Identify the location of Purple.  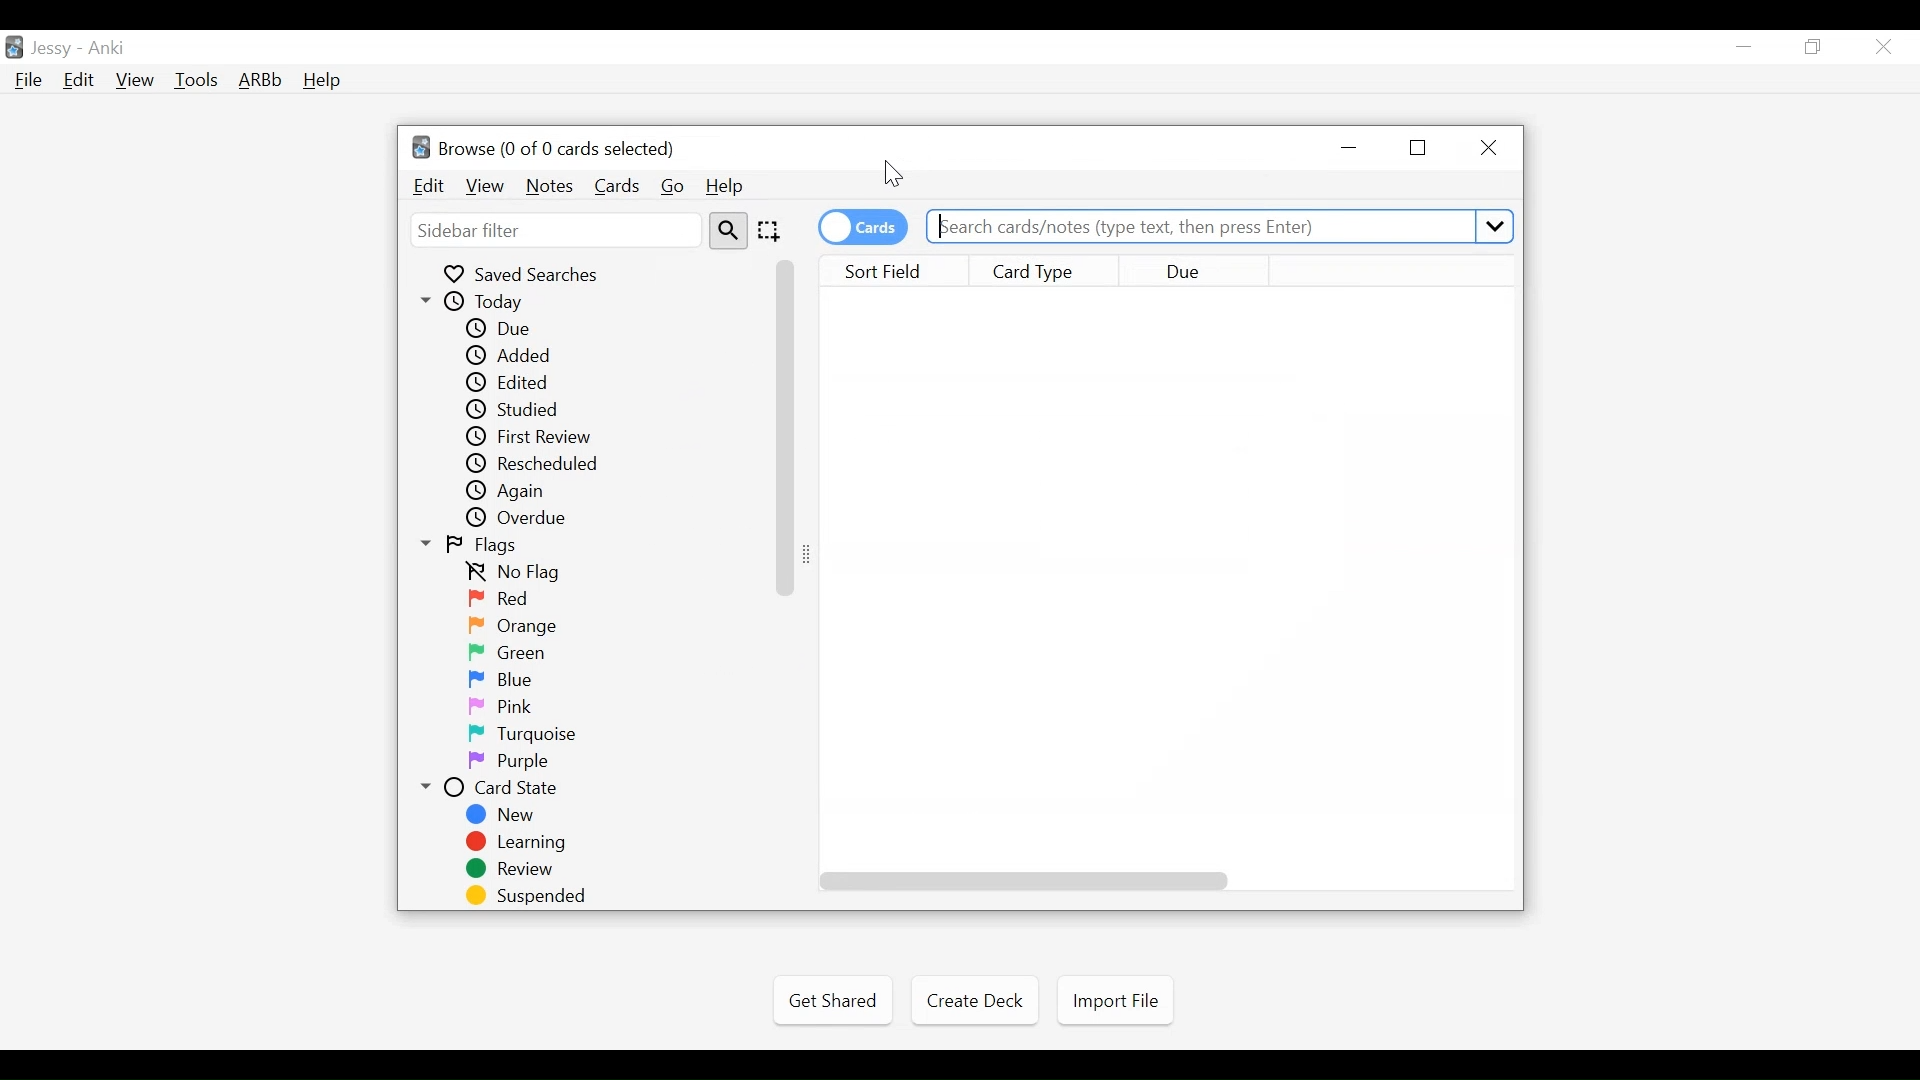
(513, 762).